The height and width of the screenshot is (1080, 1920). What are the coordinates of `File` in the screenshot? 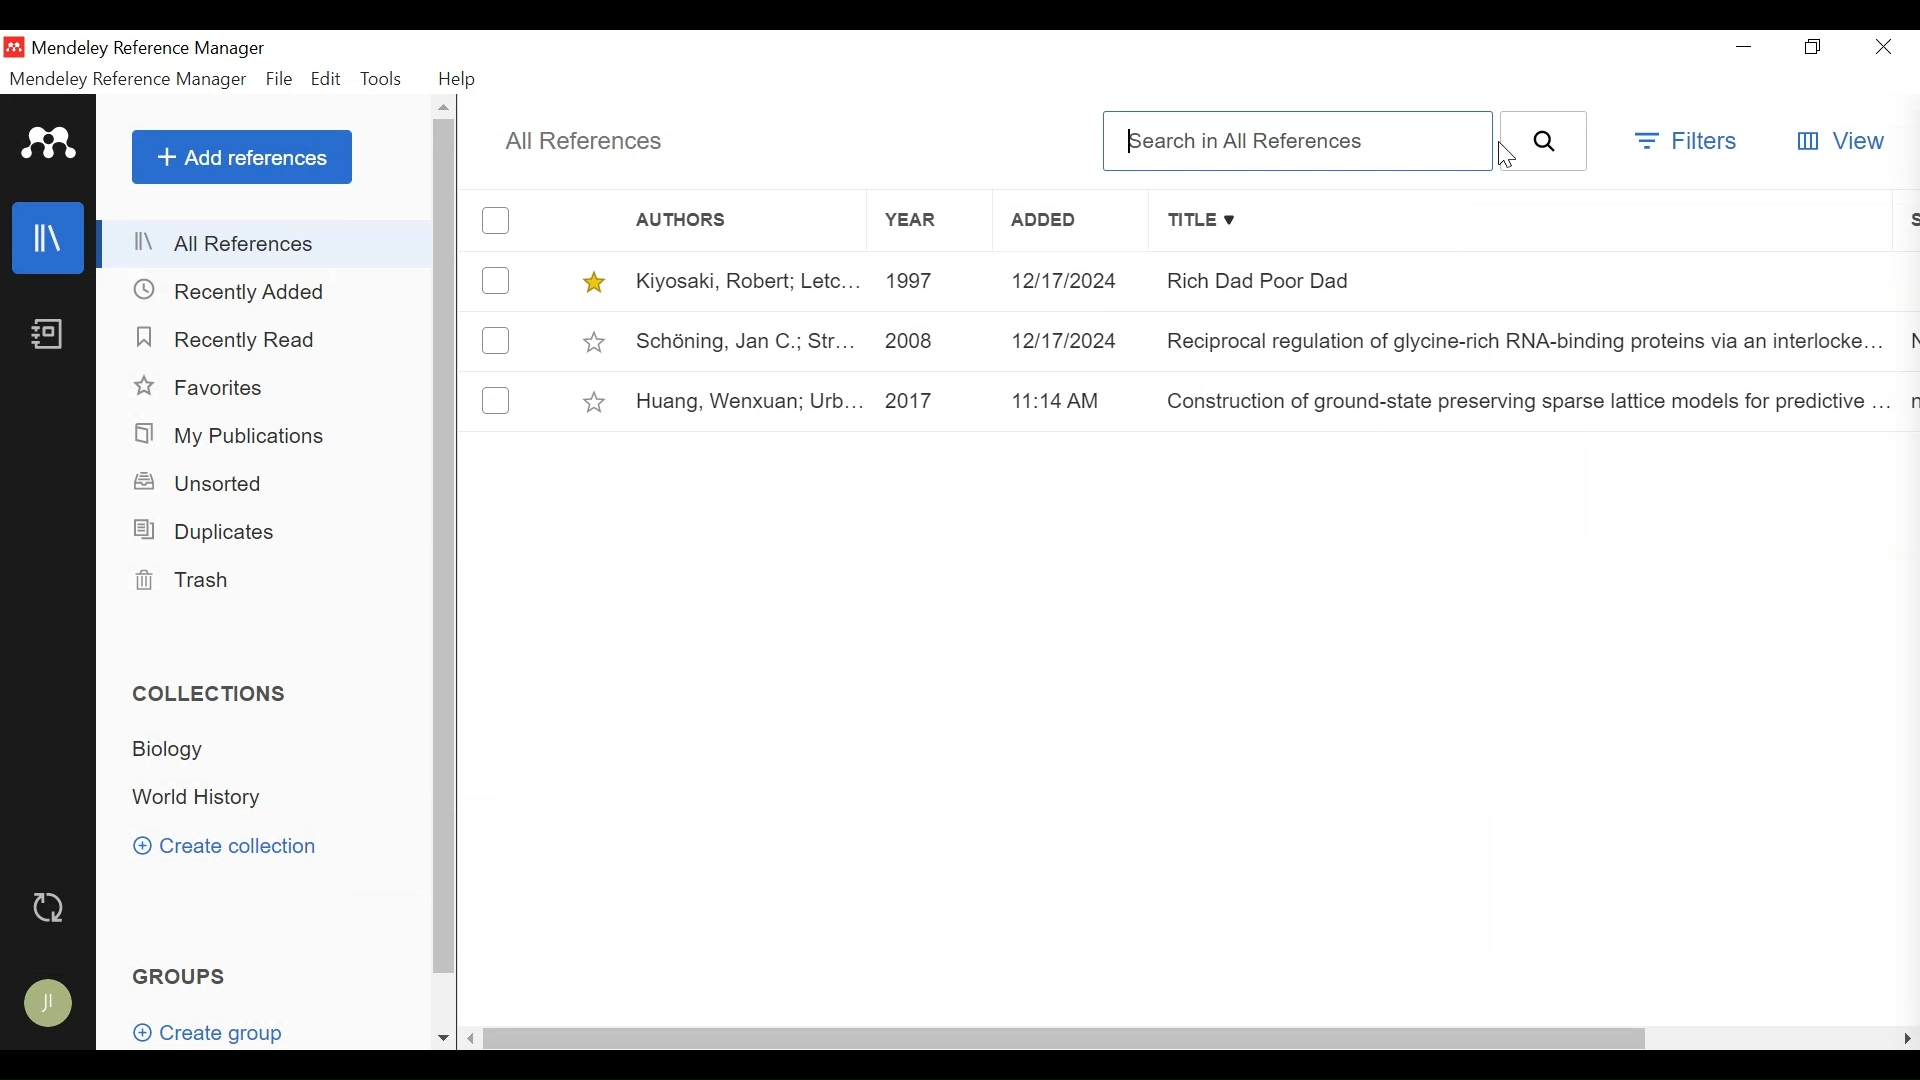 It's located at (277, 79).